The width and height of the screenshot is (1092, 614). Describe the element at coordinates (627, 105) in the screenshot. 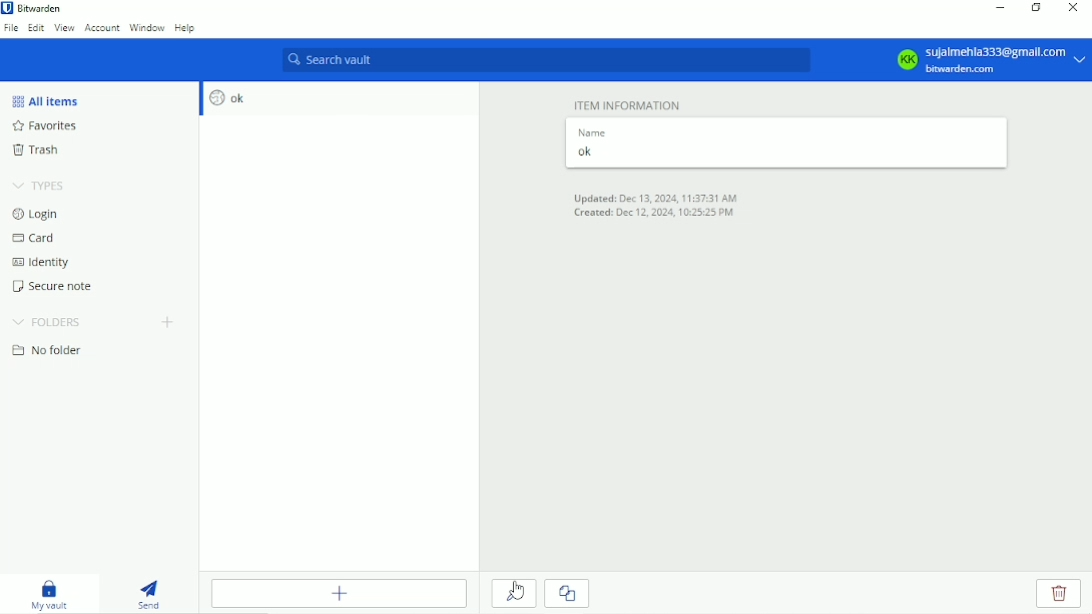

I see `Item information` at that location.